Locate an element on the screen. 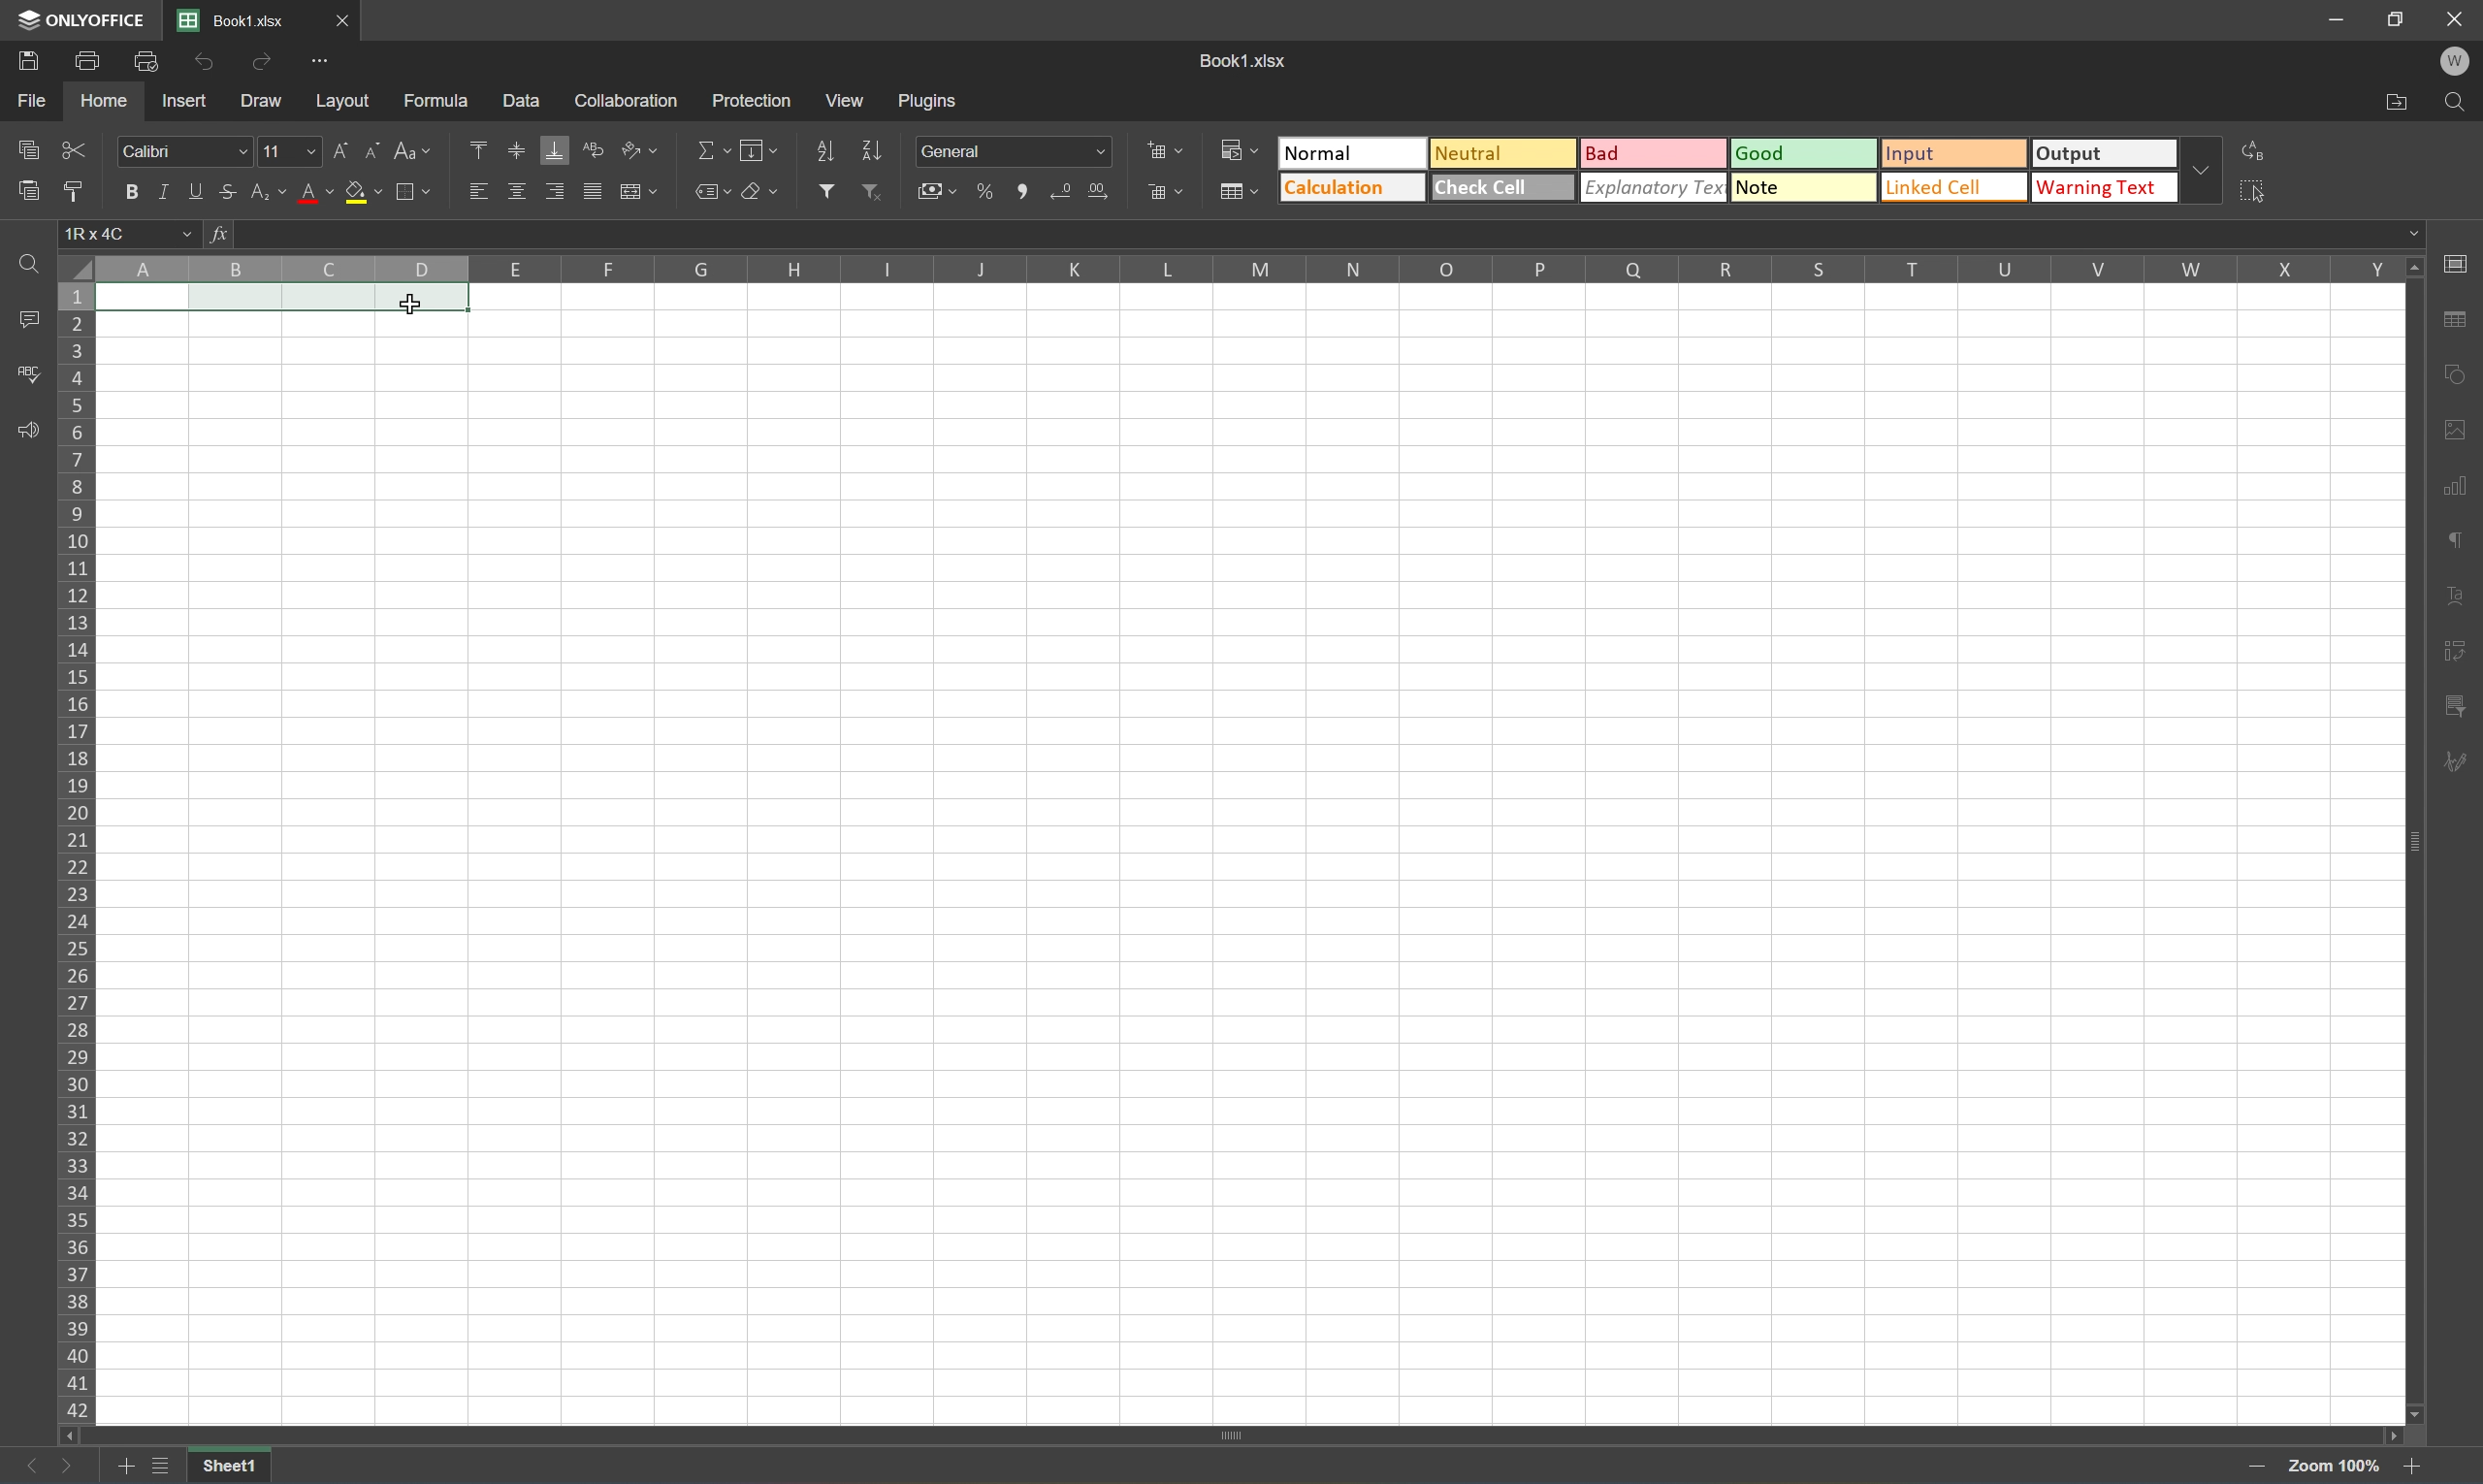 The image size is (2483, 1484). Change case is located at coordinates (409, 151).